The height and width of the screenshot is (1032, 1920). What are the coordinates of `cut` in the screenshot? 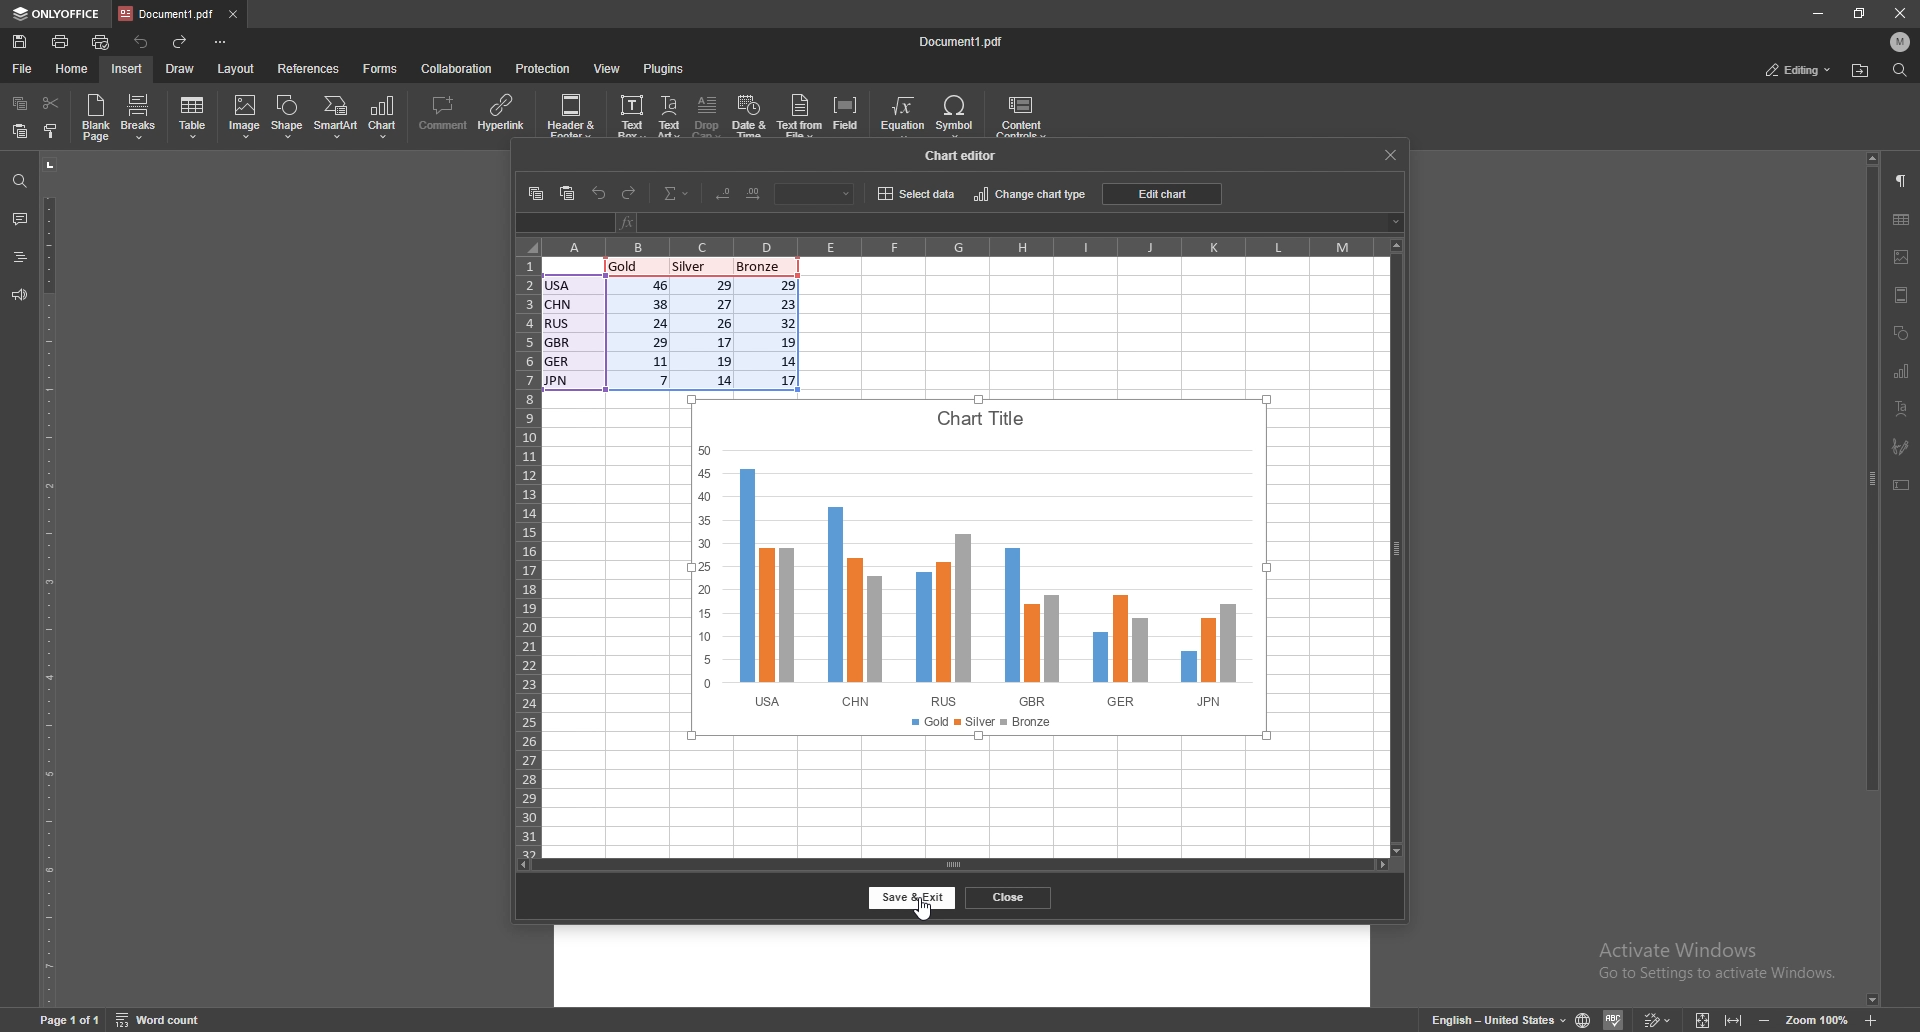 It's located at (51, 102).